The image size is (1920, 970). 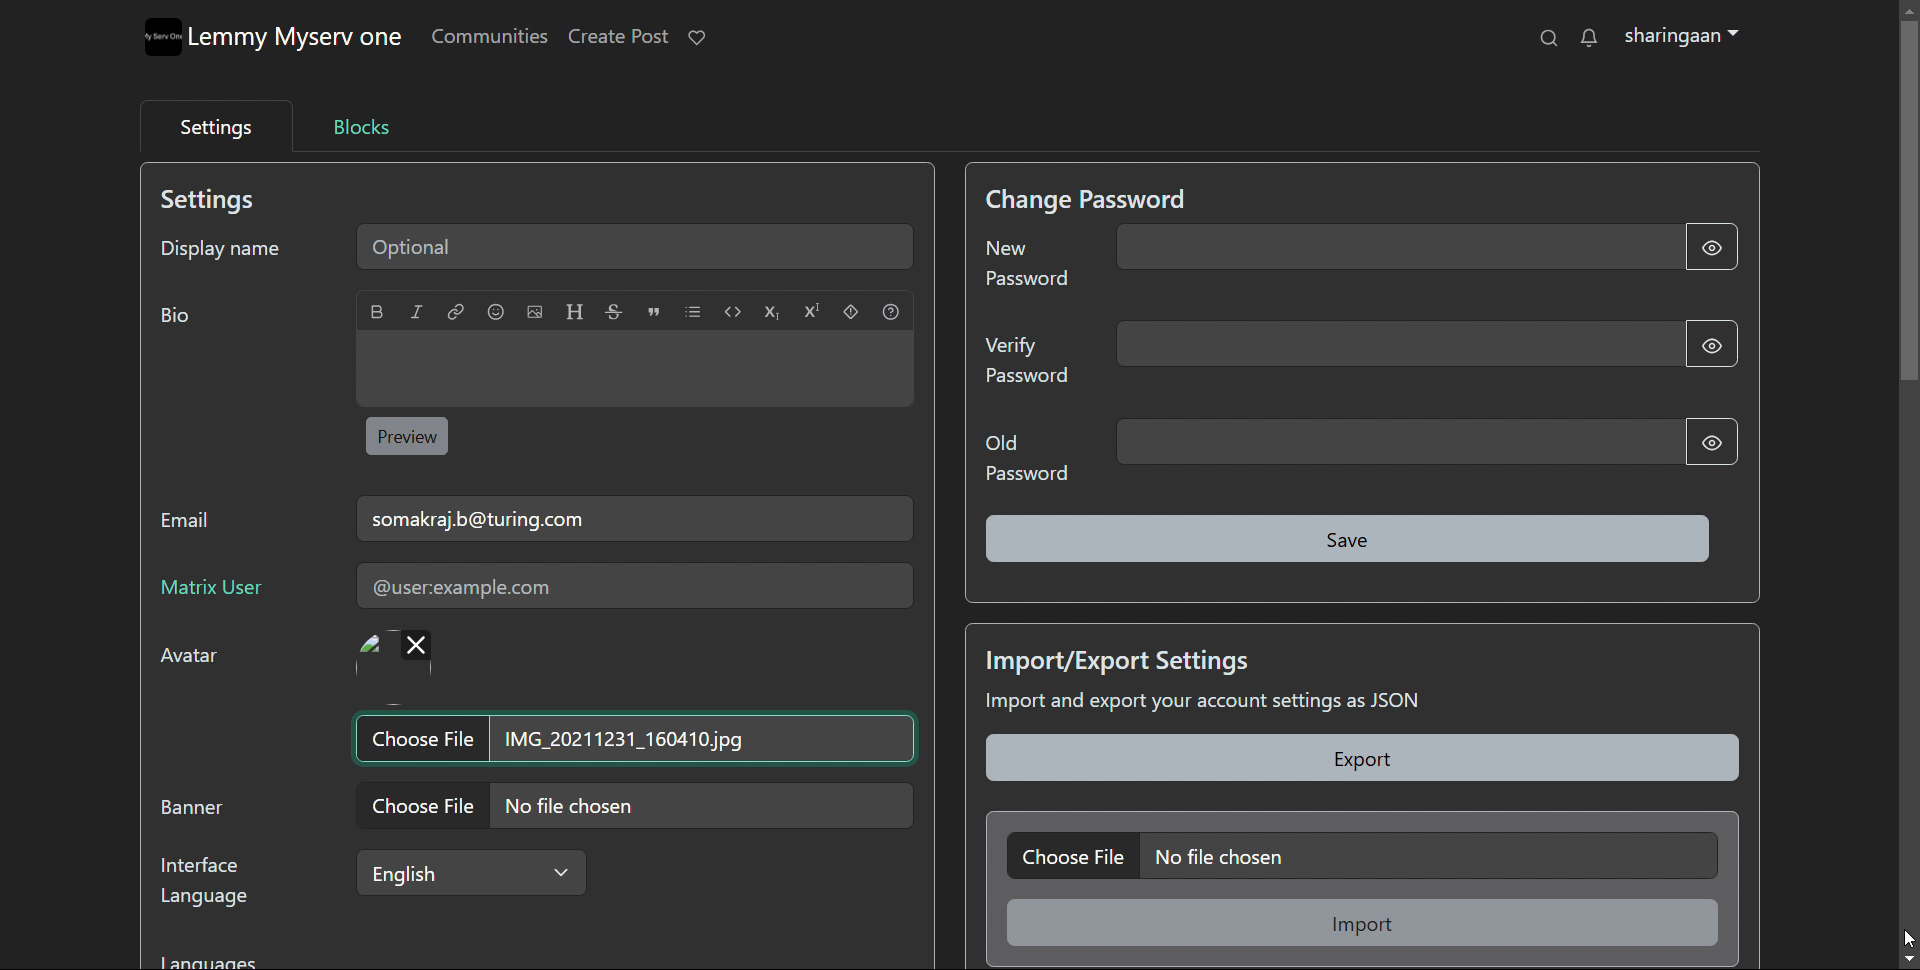 I want to click on add bio, so click(x=634, y=369).